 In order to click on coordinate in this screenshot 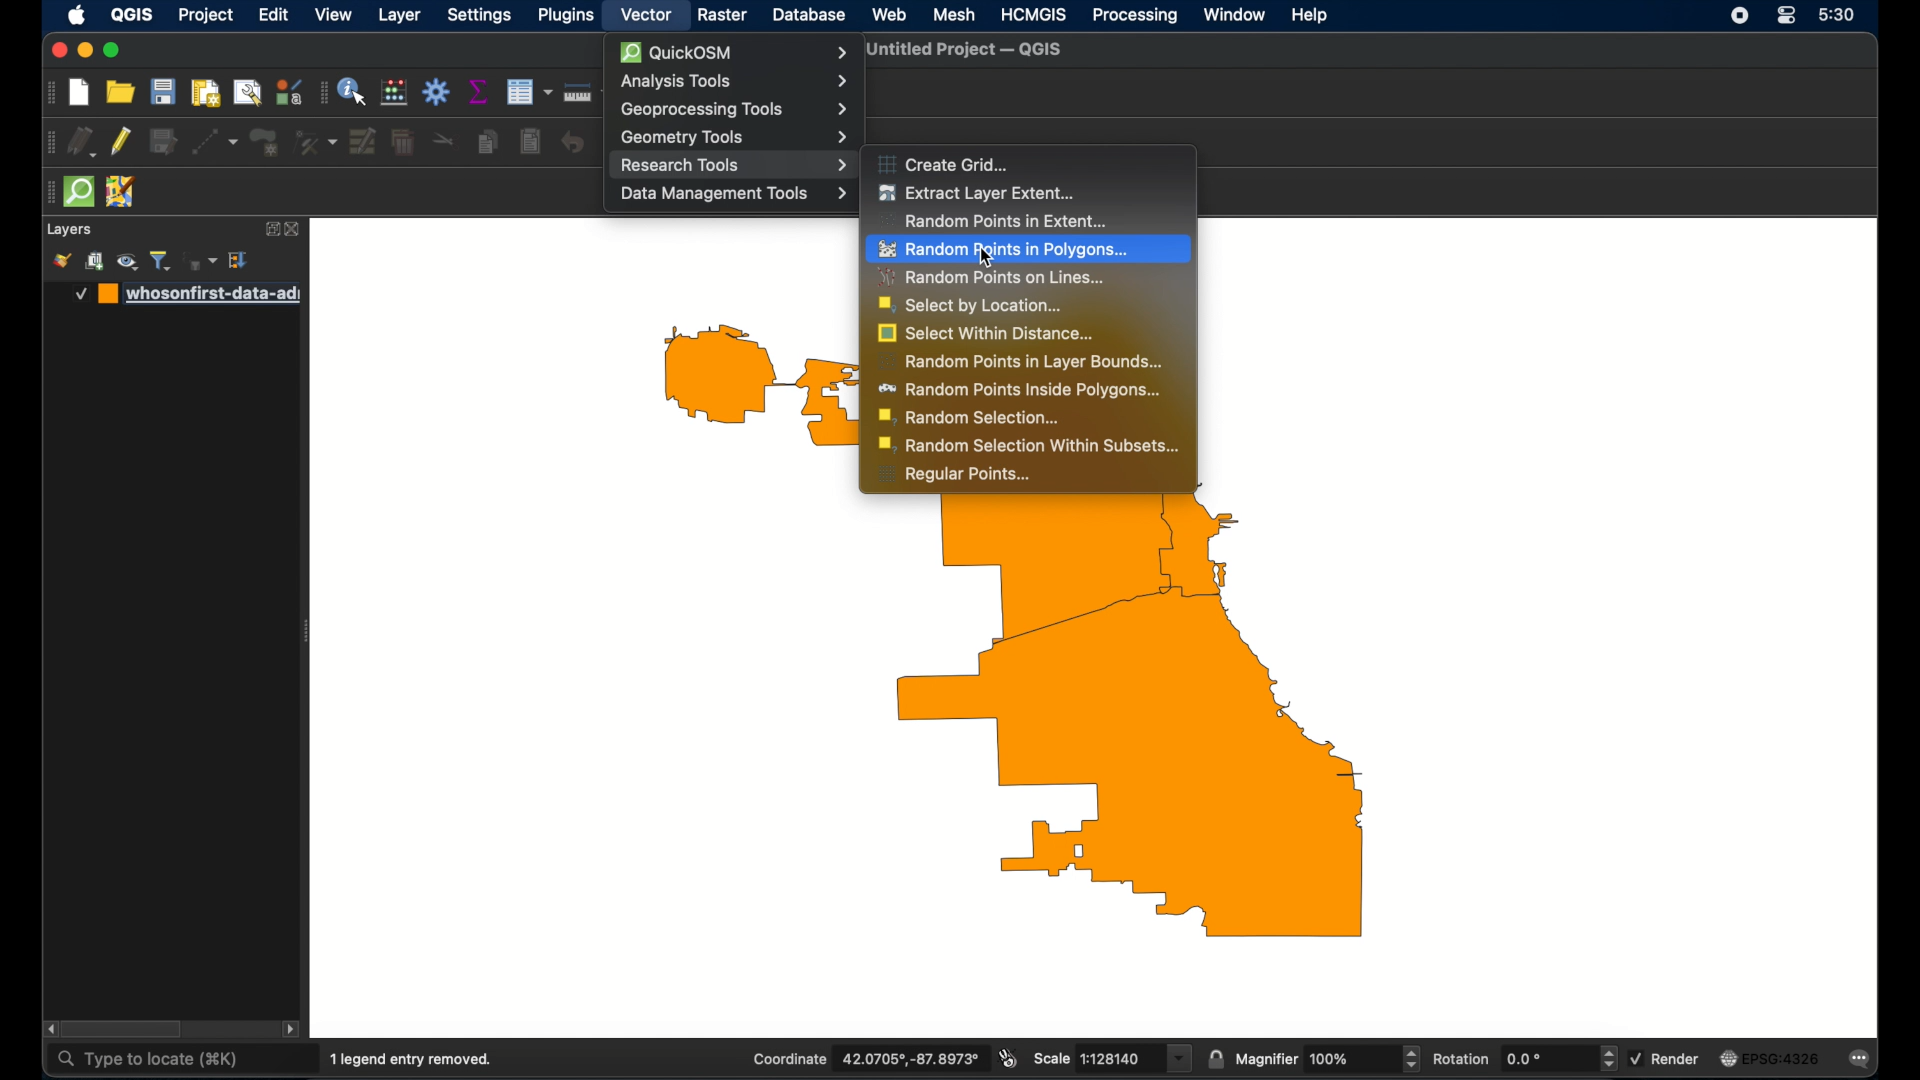, I will do `click(866, 1058)`.